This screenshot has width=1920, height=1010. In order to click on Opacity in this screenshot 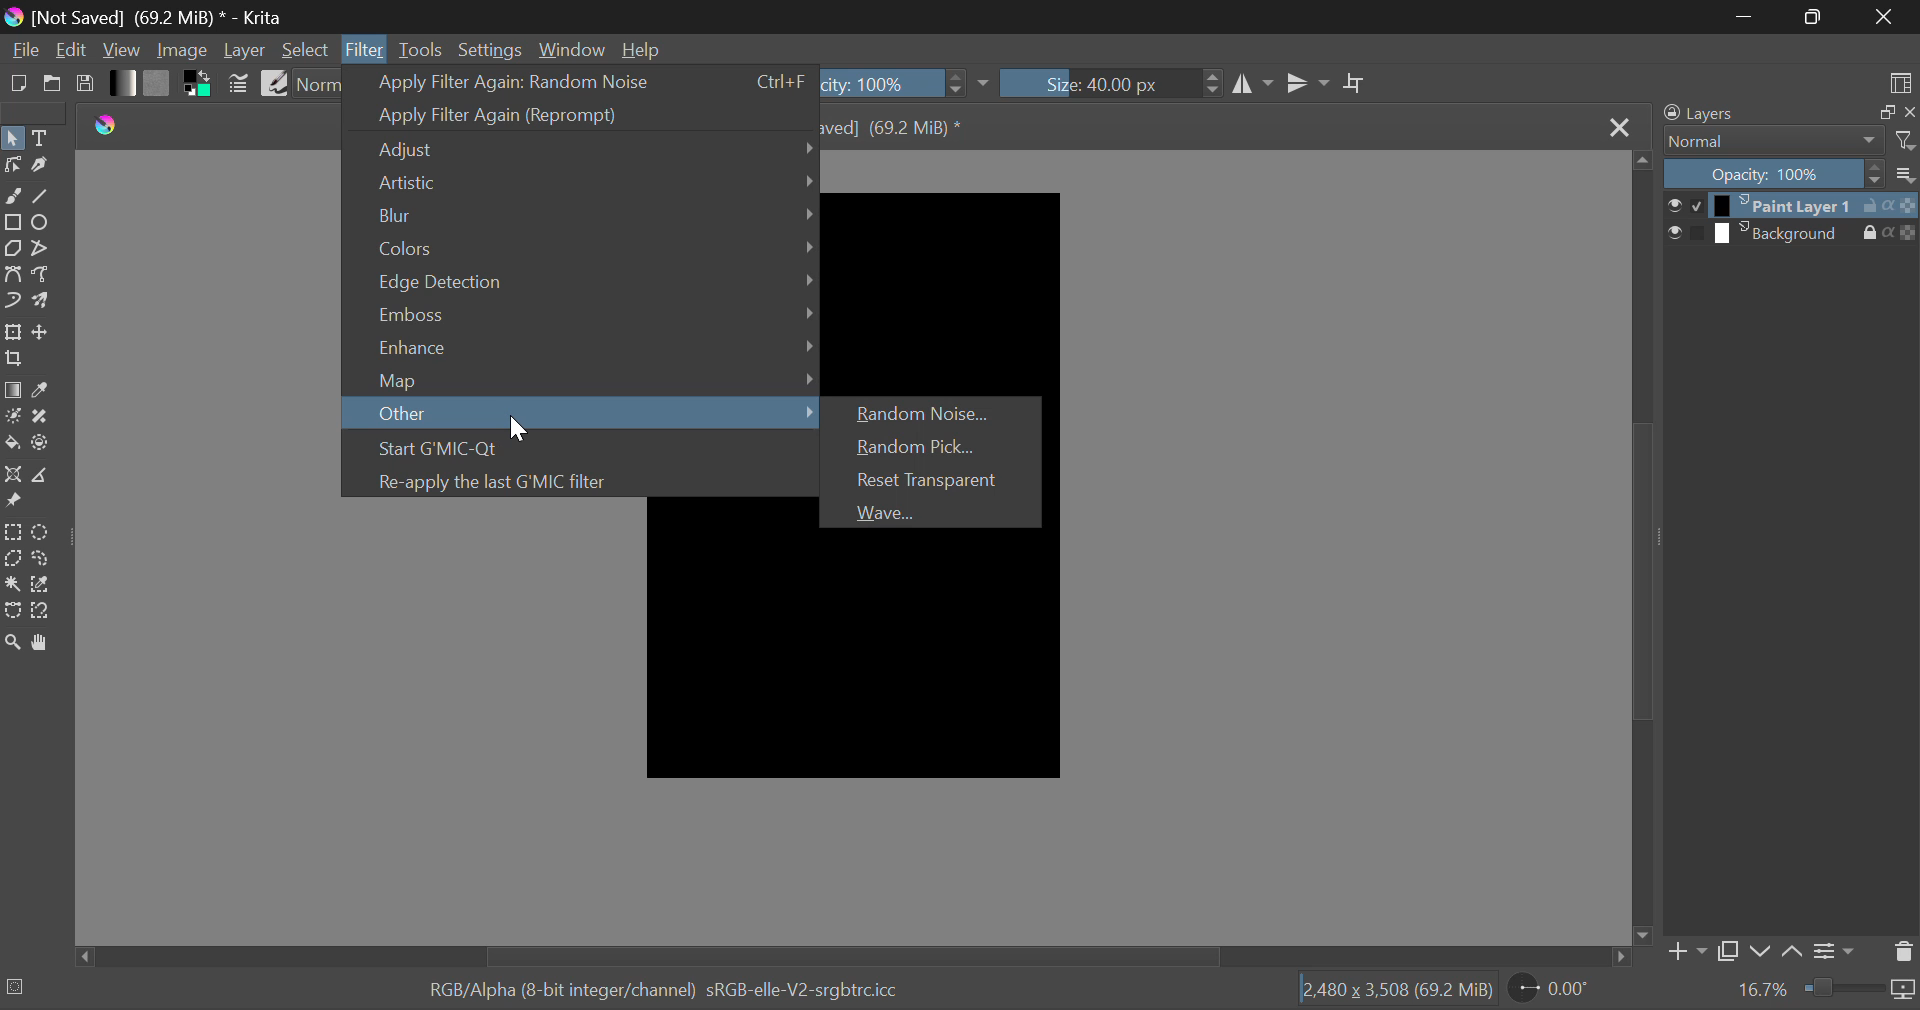, I will do `click(1772, 173)`.